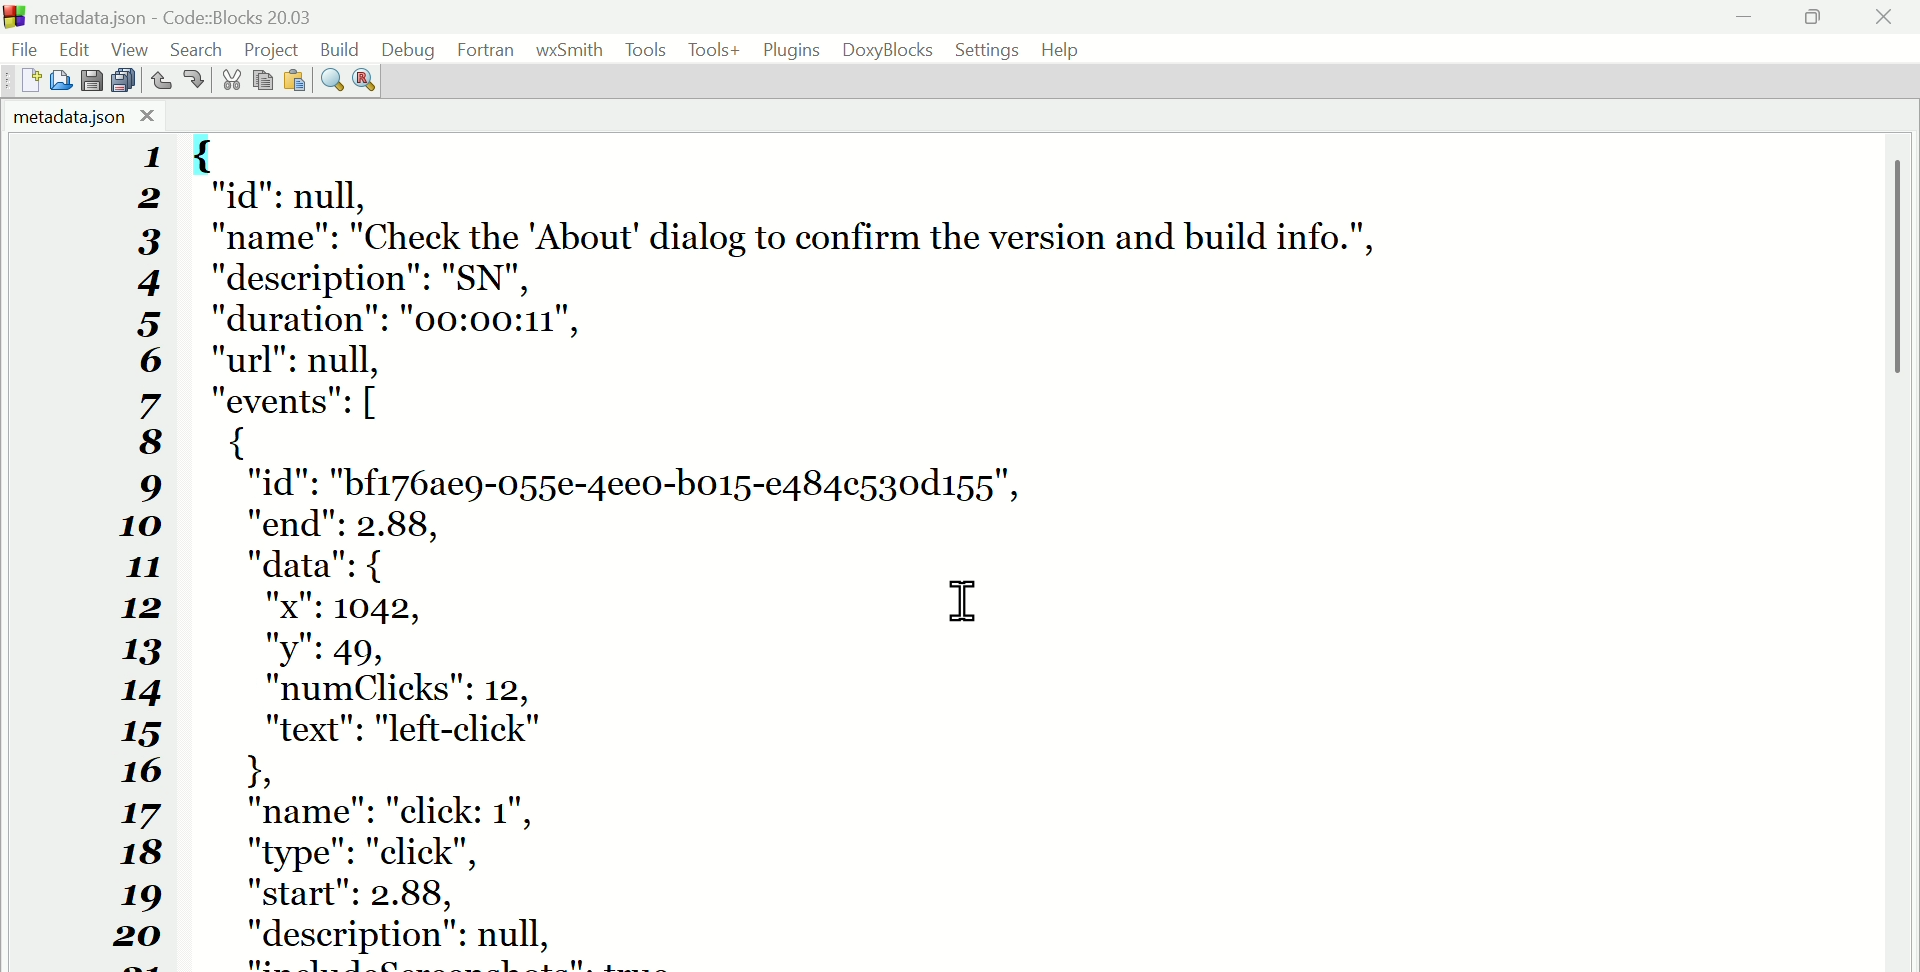 This screenshot has width=1920, height=972. Describe the element at coordinates (294, 81) in the screenshot. I see `Paste` at that location.